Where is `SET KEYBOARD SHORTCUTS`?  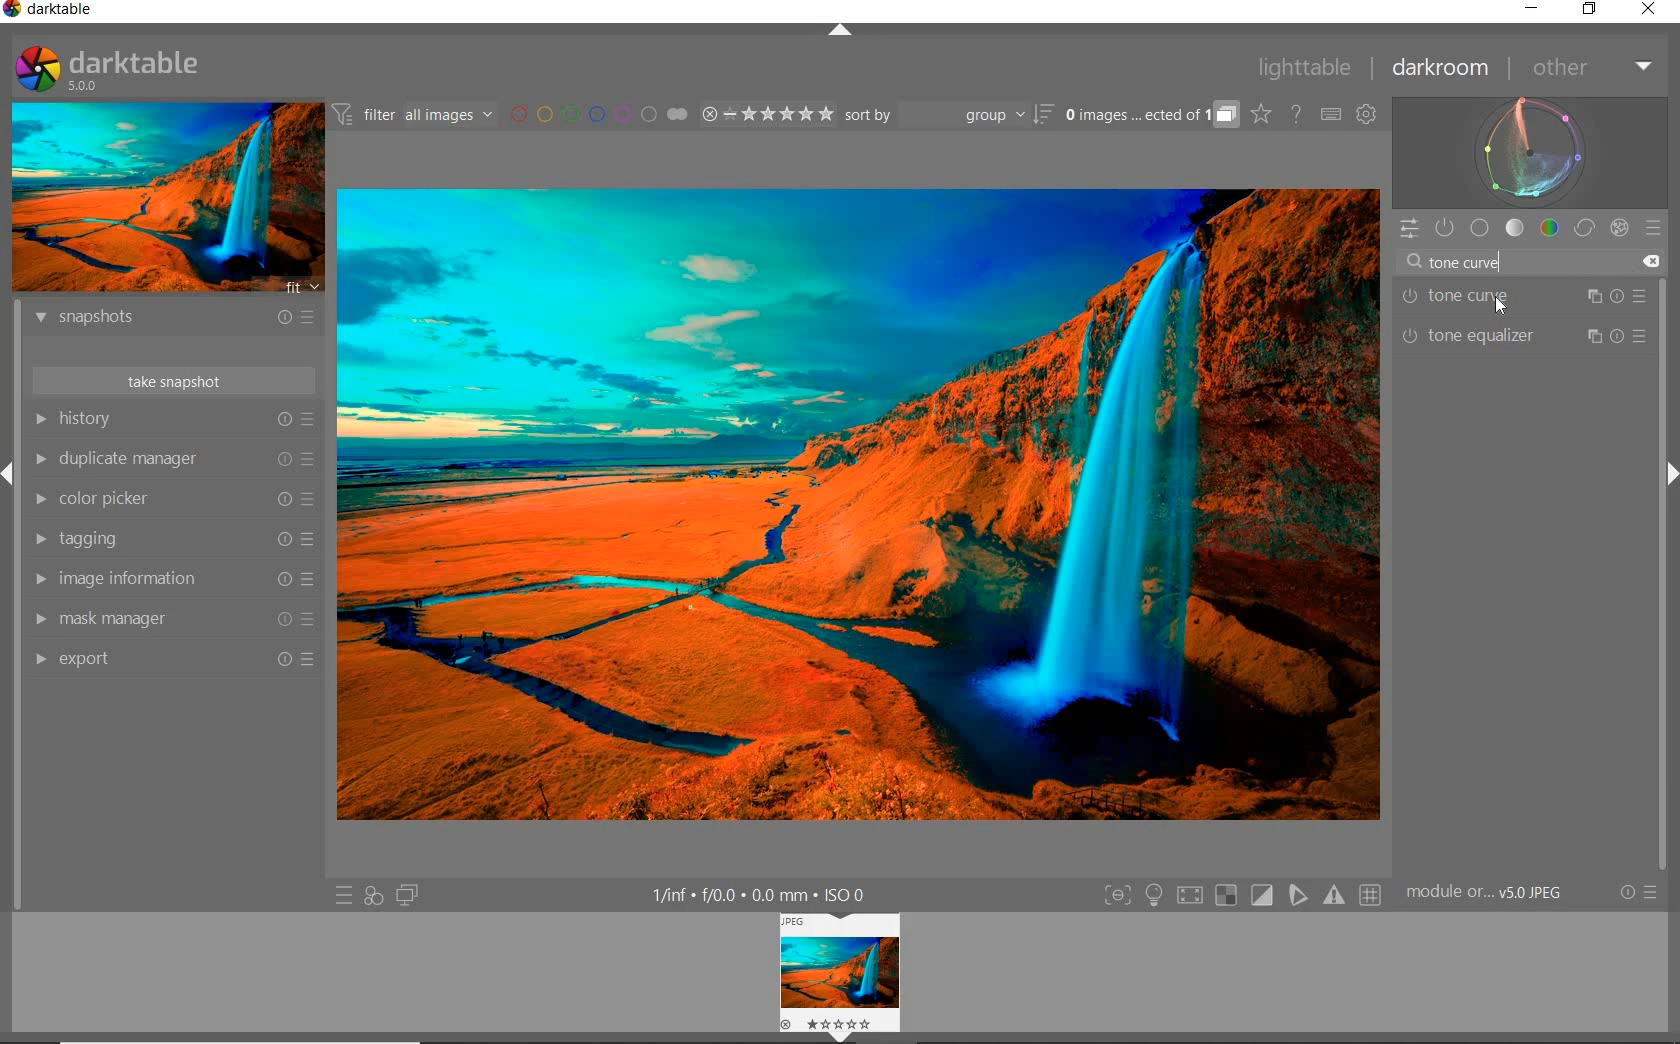
SET KEYBOARD SHORTCUTS is located at coordinates (1332, 115).